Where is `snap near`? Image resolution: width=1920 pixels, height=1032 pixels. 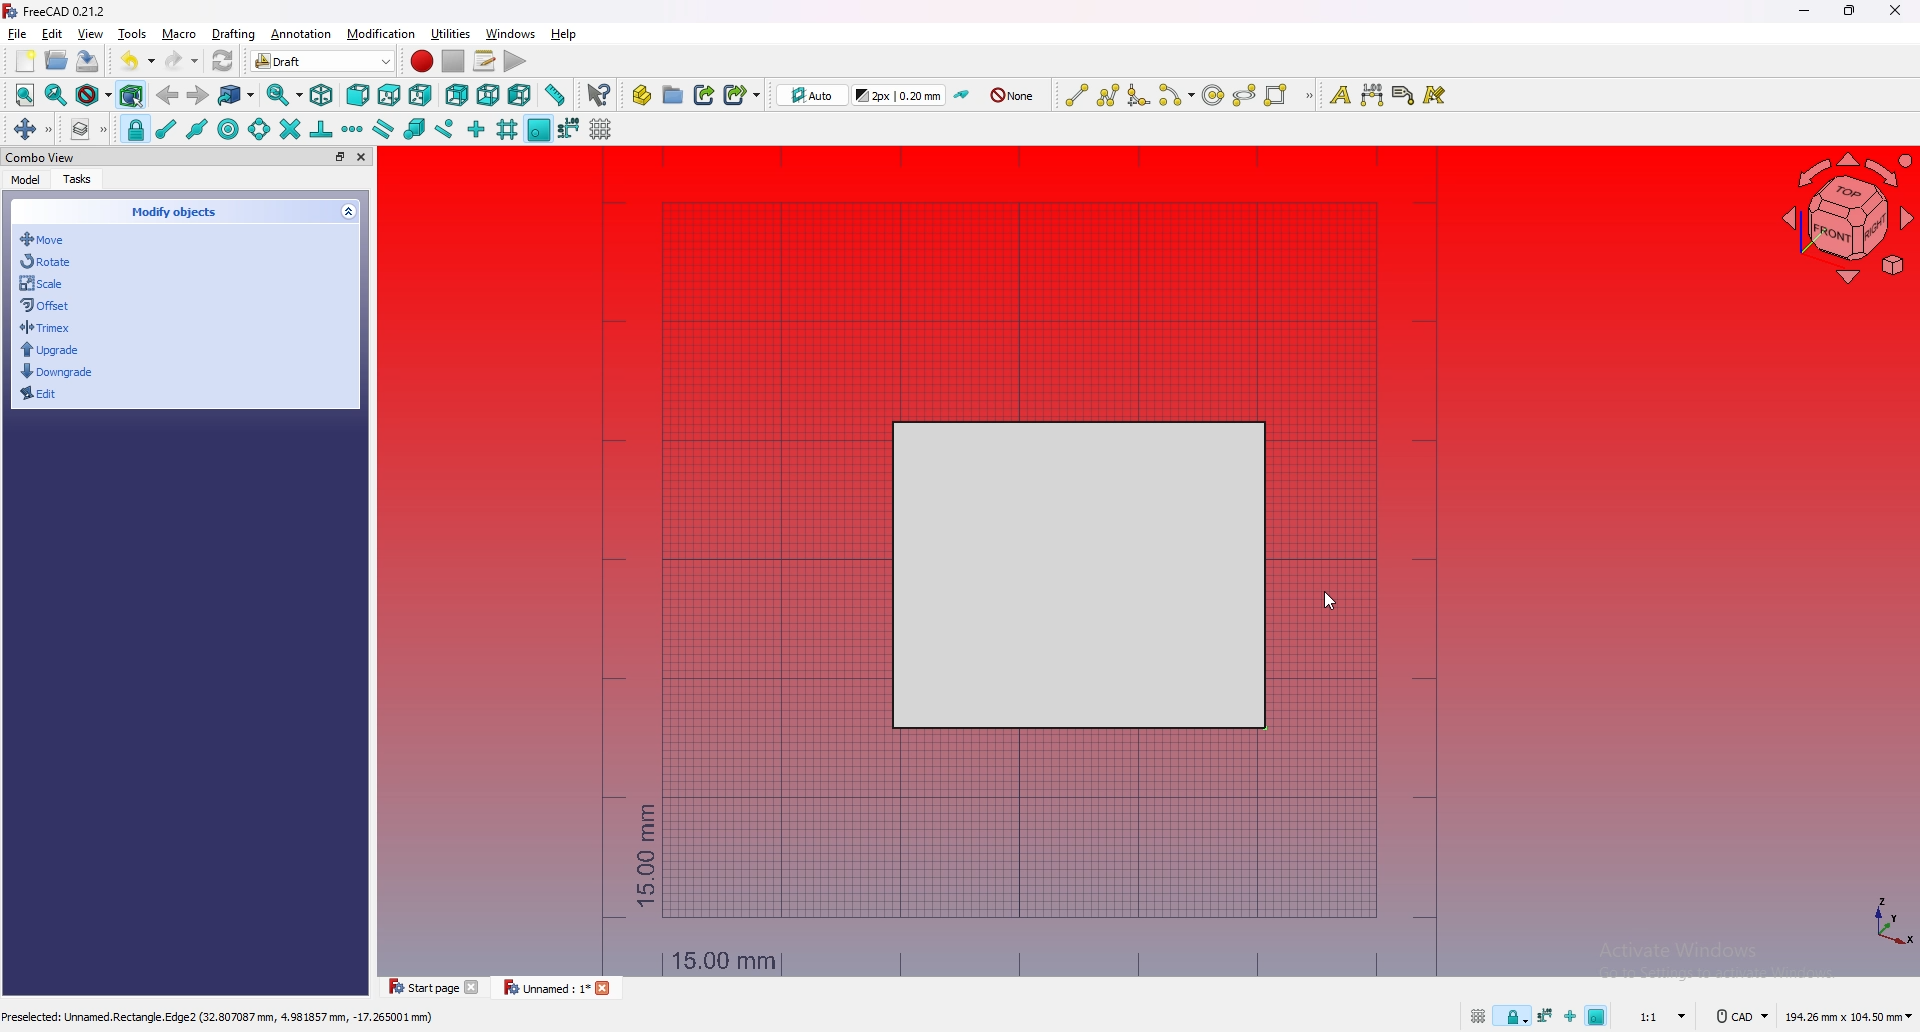
snap near is located at coordinates (445, 130).